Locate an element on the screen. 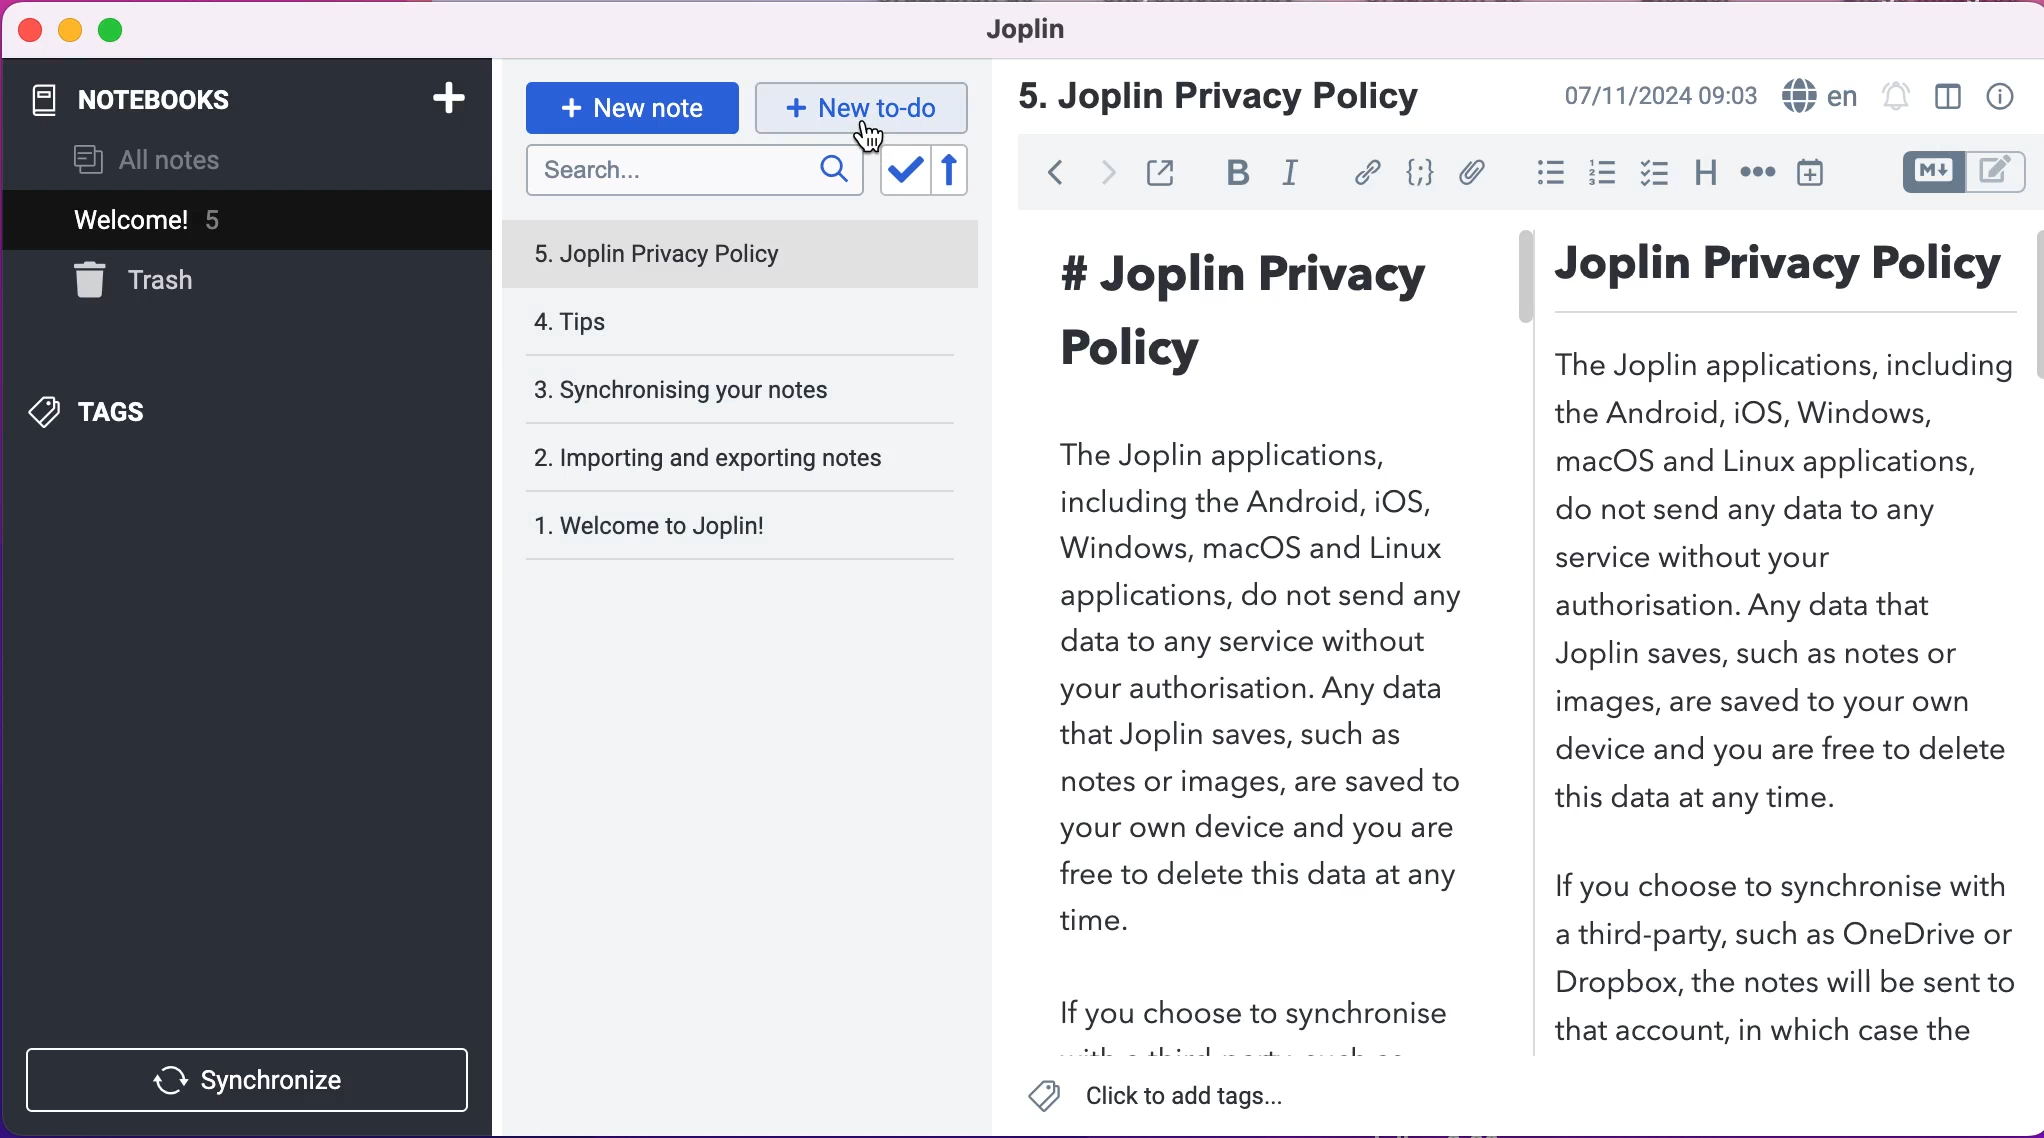 The image size is (2044, 1138). click to add tags is located at coordinates (1157, 1101).